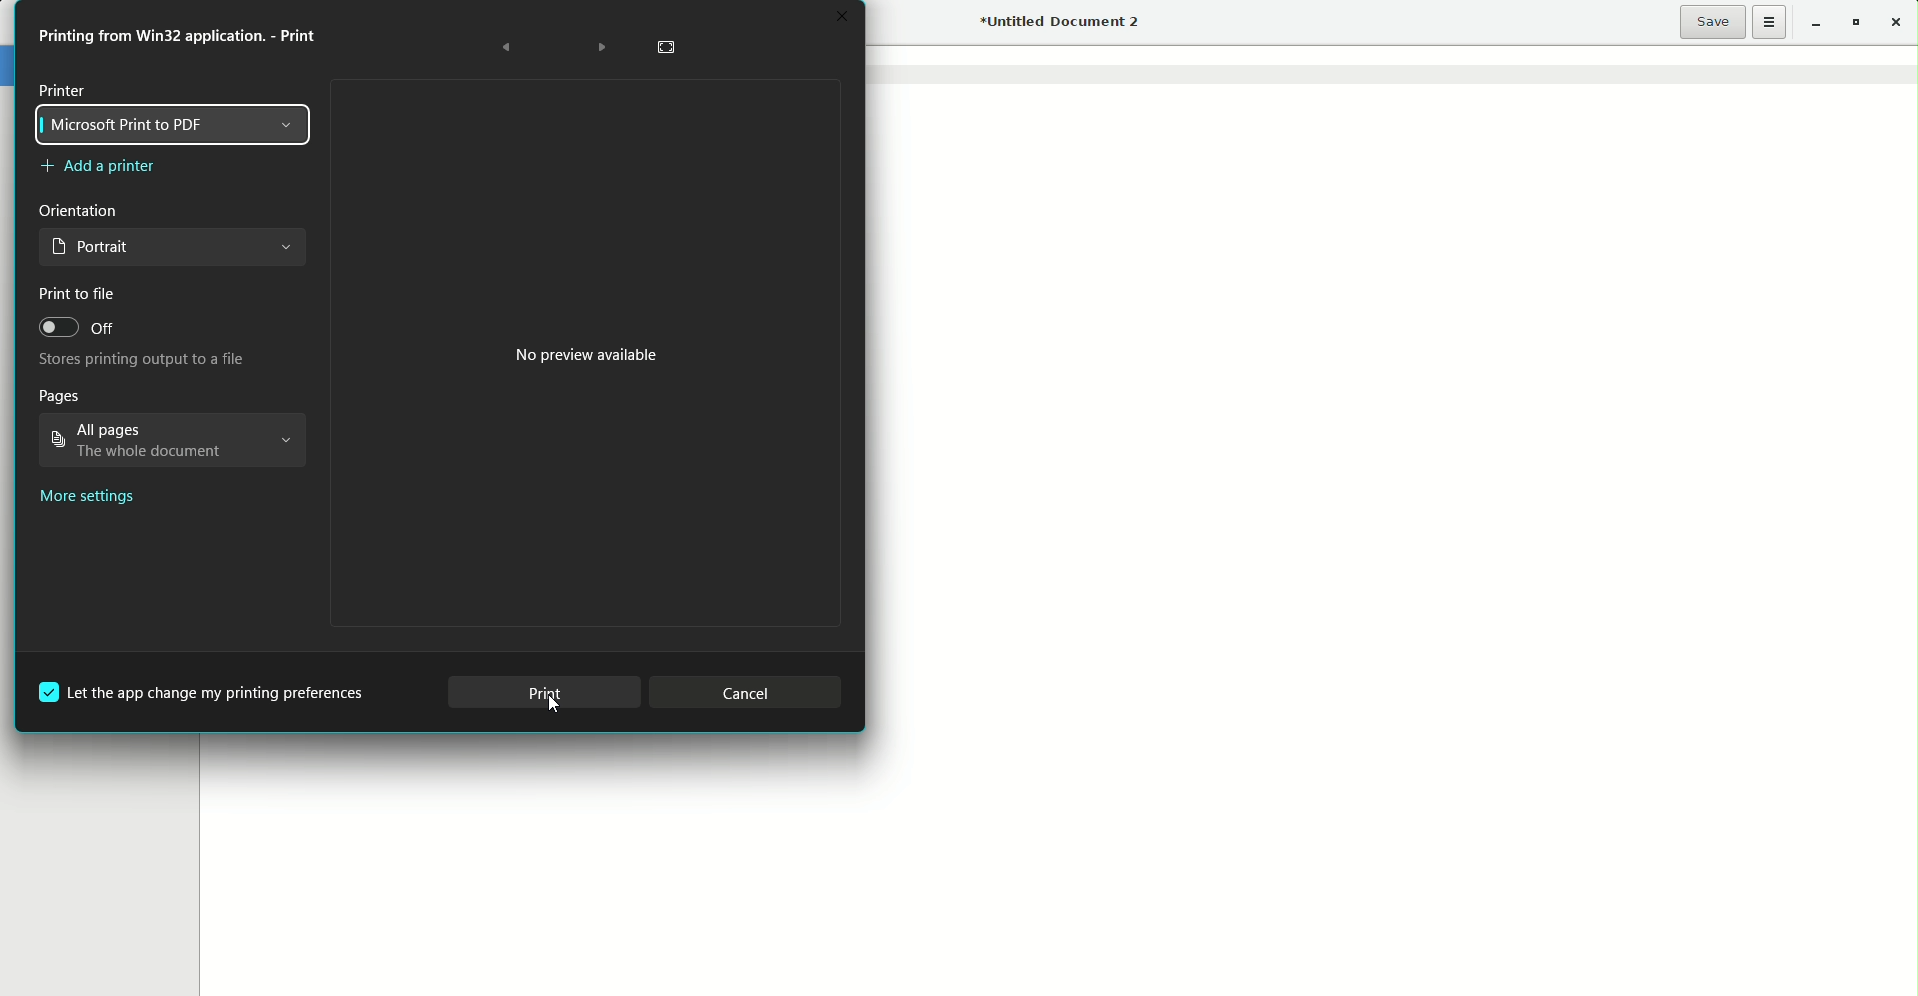  What do you see at coordinates (77, 332) in the screenshot?
I see `Toggle off` at bounding box center [77, 332].